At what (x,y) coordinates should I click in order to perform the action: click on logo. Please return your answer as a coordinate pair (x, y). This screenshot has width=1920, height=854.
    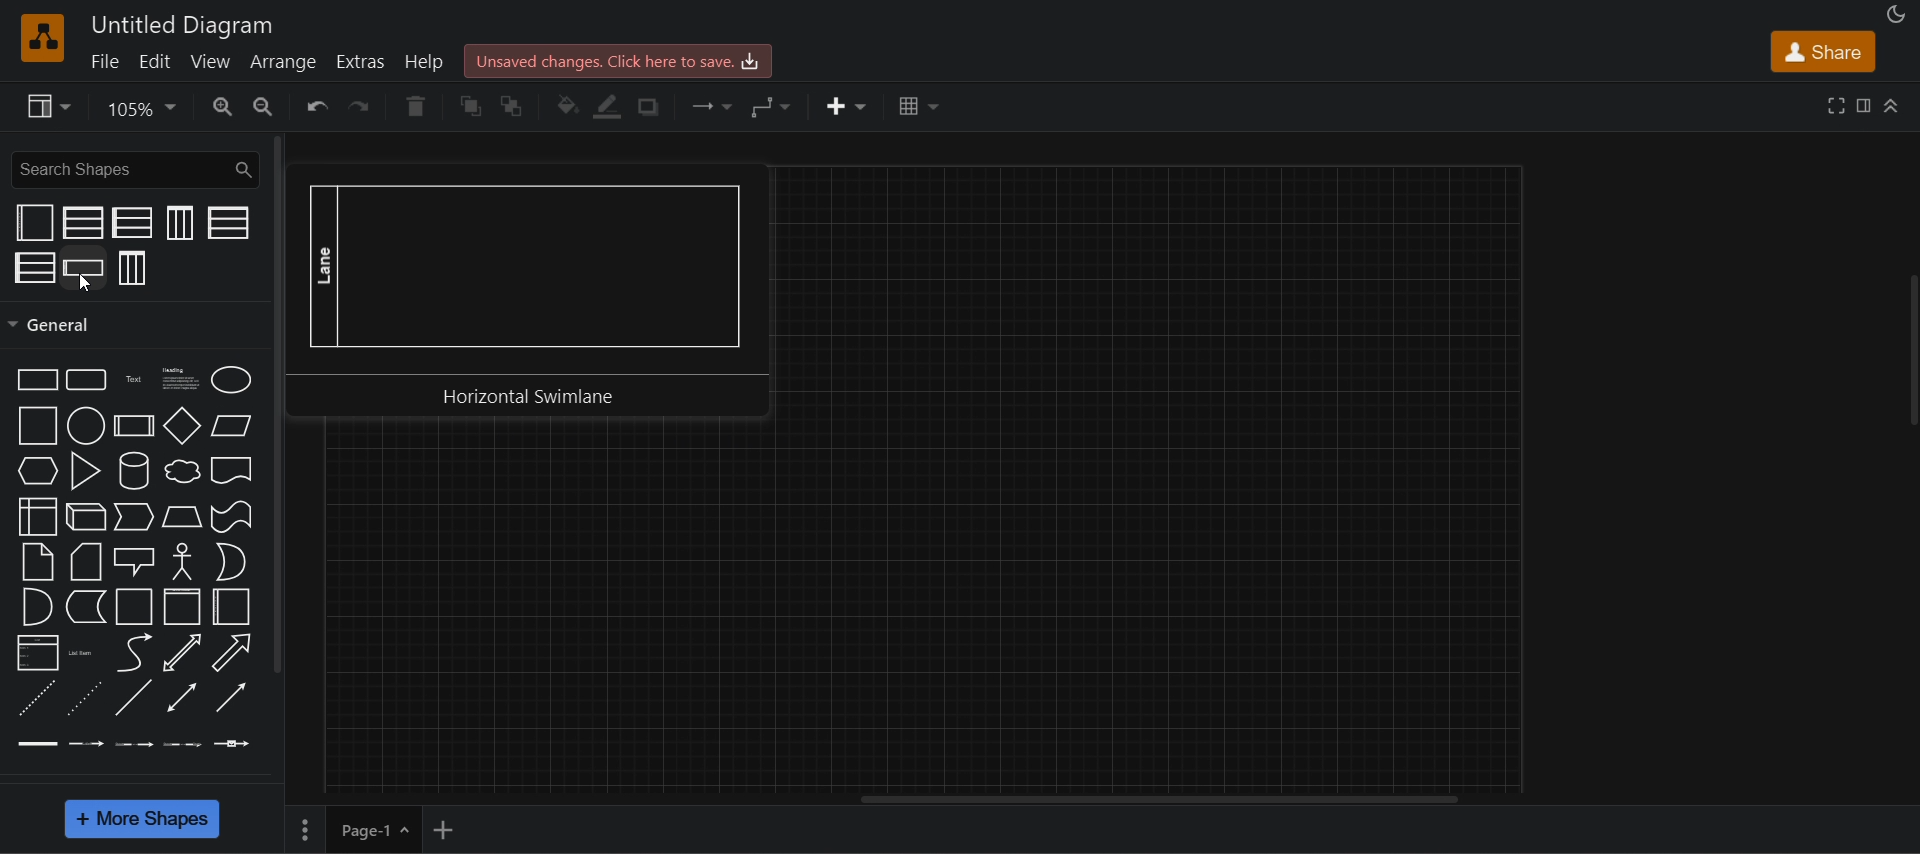
    Looking at the image, I should click on (43, 37).